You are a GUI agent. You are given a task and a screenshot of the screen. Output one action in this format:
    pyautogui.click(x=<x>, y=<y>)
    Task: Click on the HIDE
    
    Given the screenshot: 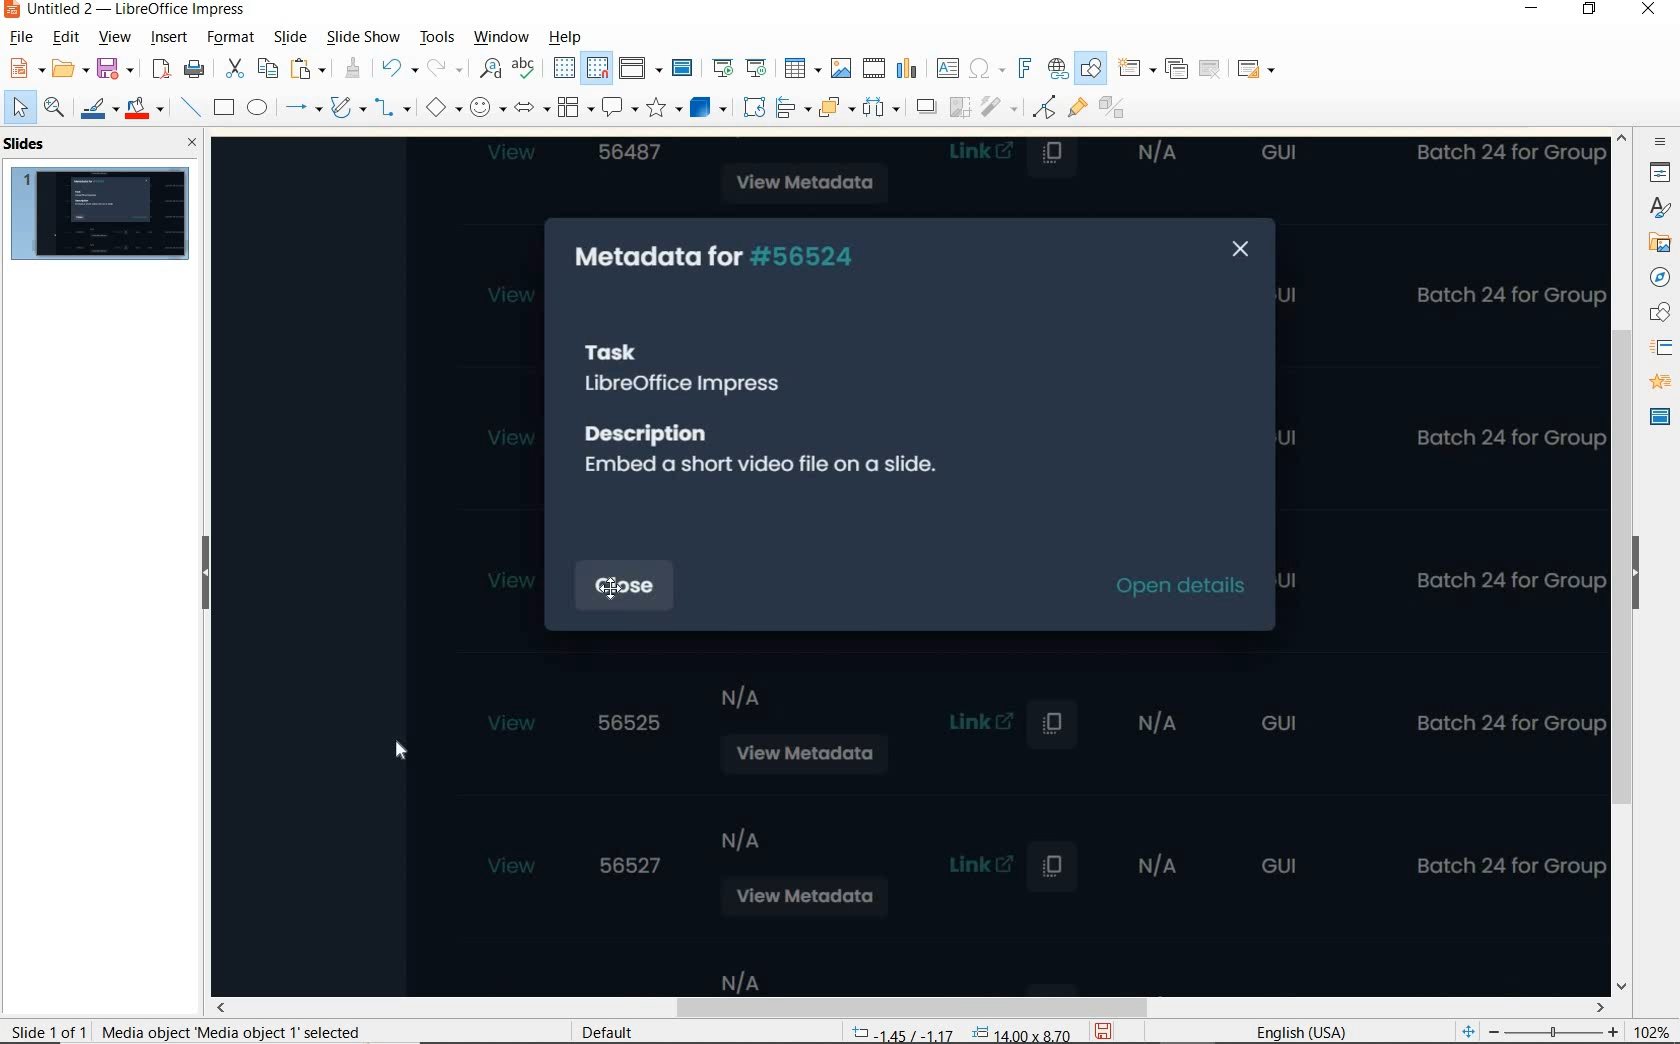 What is the action you would take?
    pyautogui.click(x=1645, y=575)
    